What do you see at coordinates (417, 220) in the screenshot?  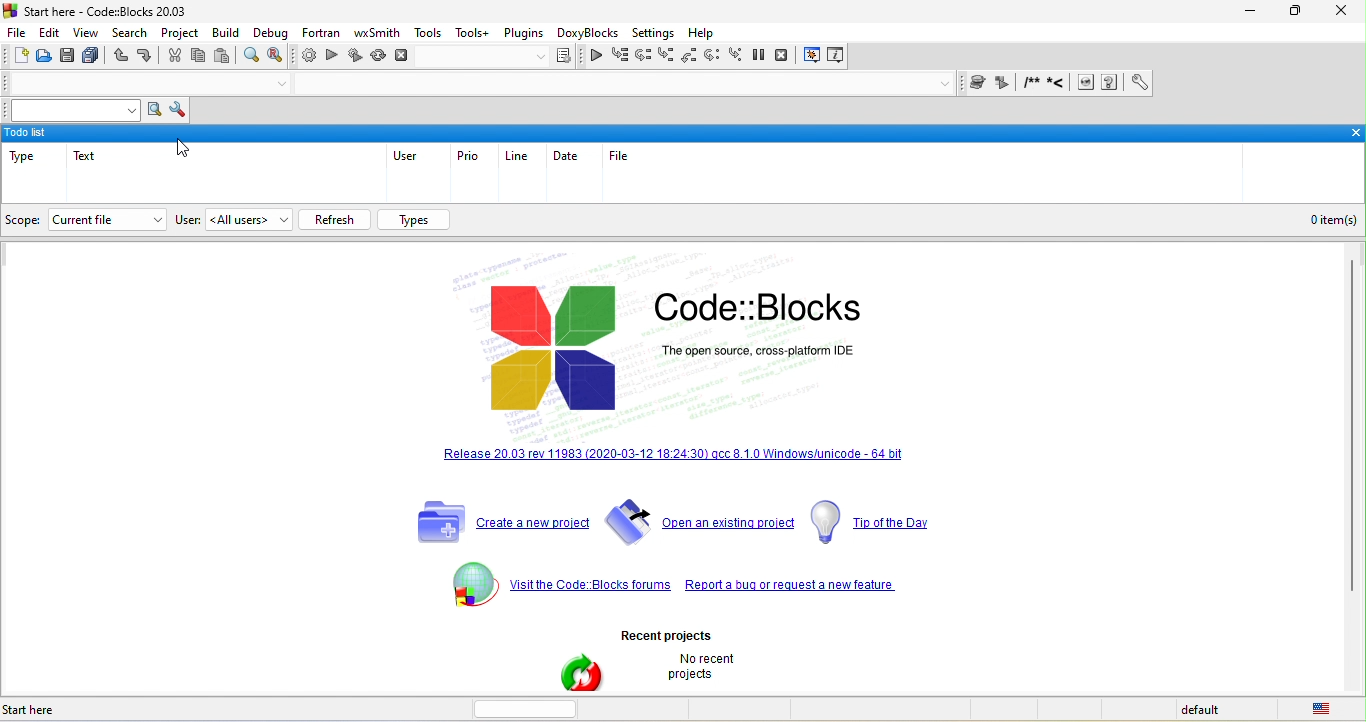 I see `types ` at bounding box center [417, 220].